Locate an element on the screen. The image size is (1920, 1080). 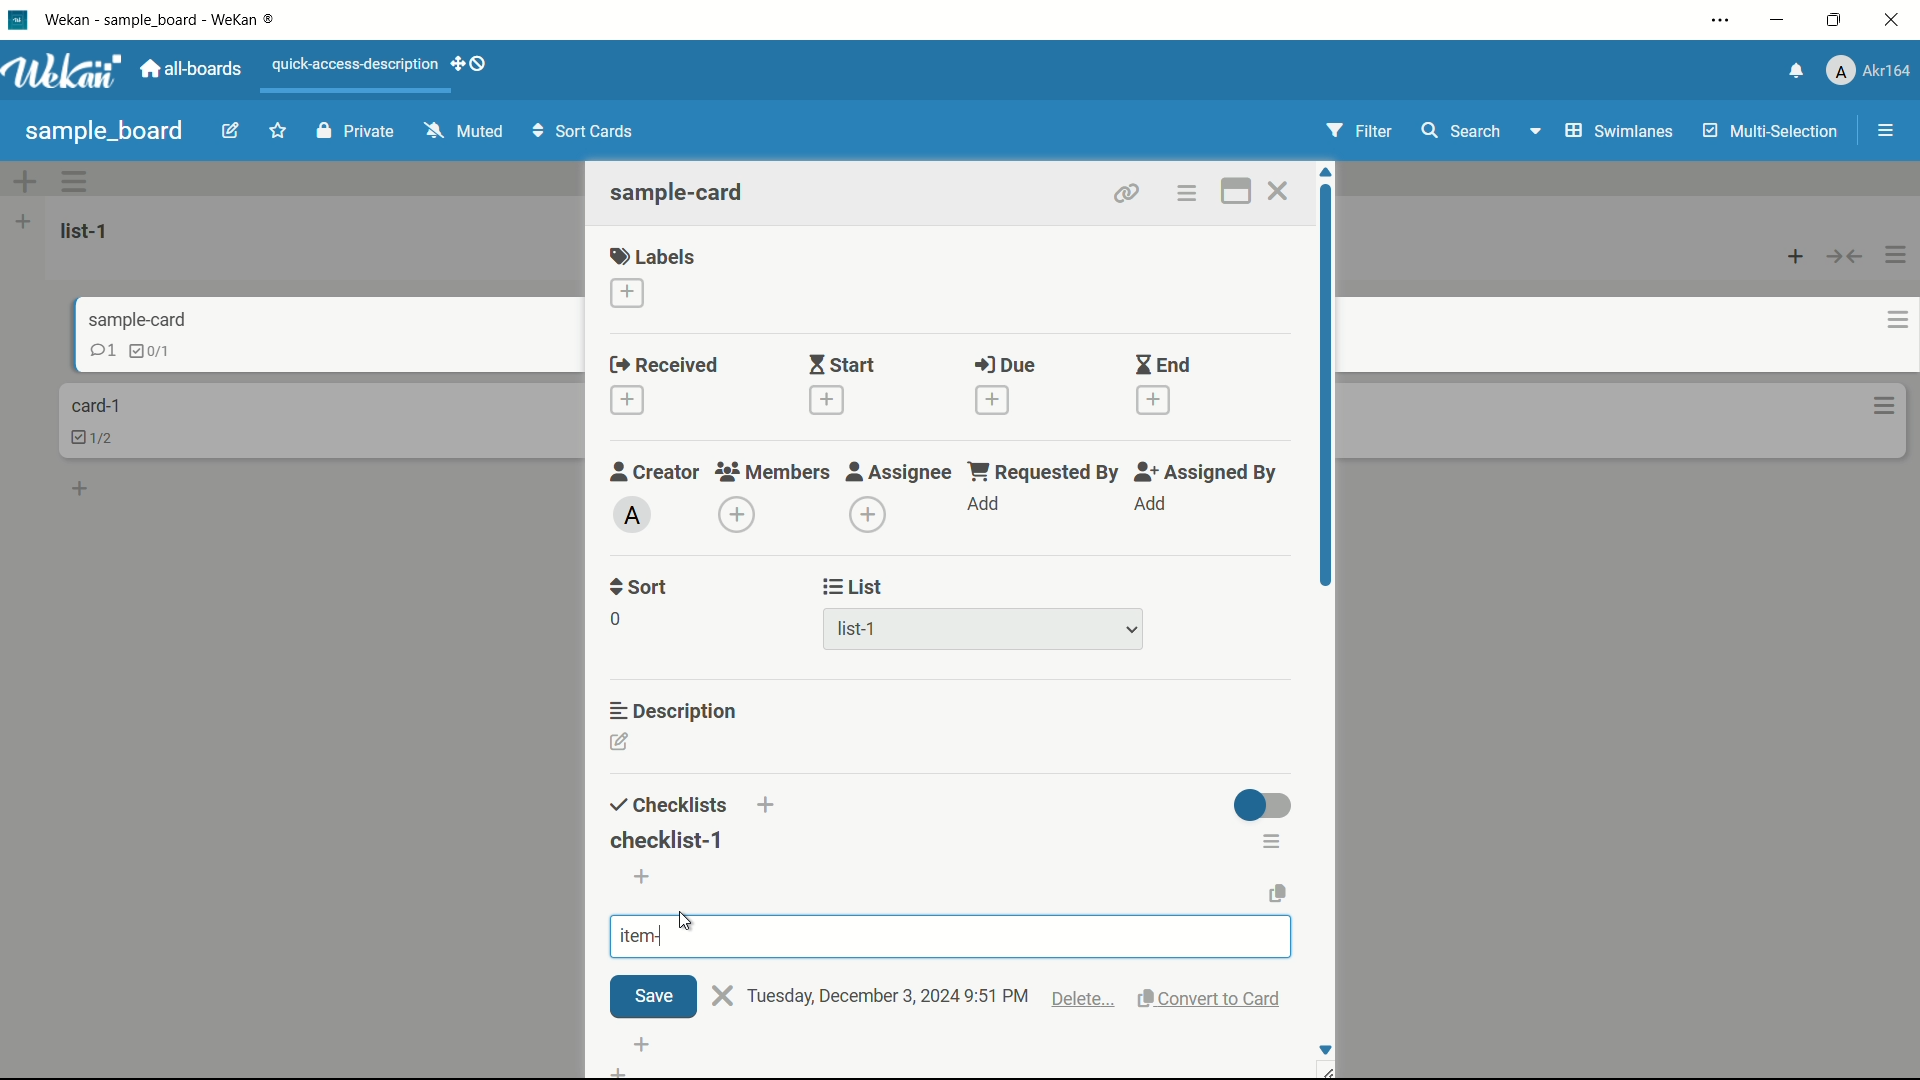
swimlanes is located at coordinates (1617, 133).